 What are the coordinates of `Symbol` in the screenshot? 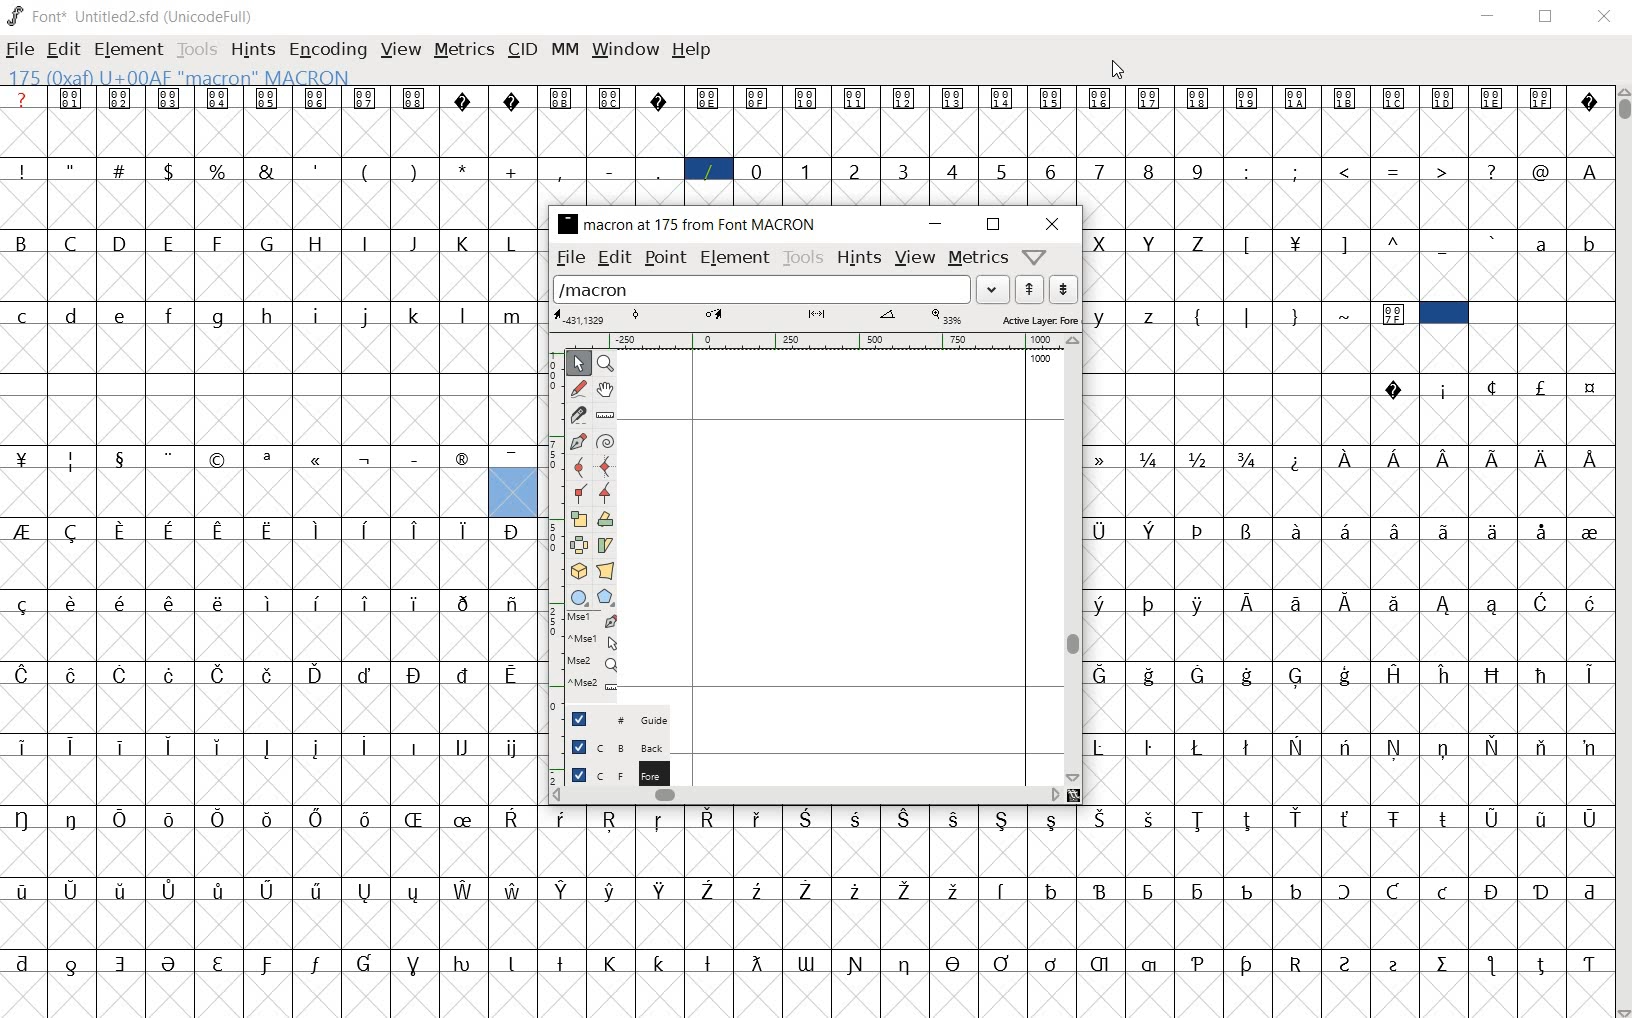 It's located at (1444, 456).